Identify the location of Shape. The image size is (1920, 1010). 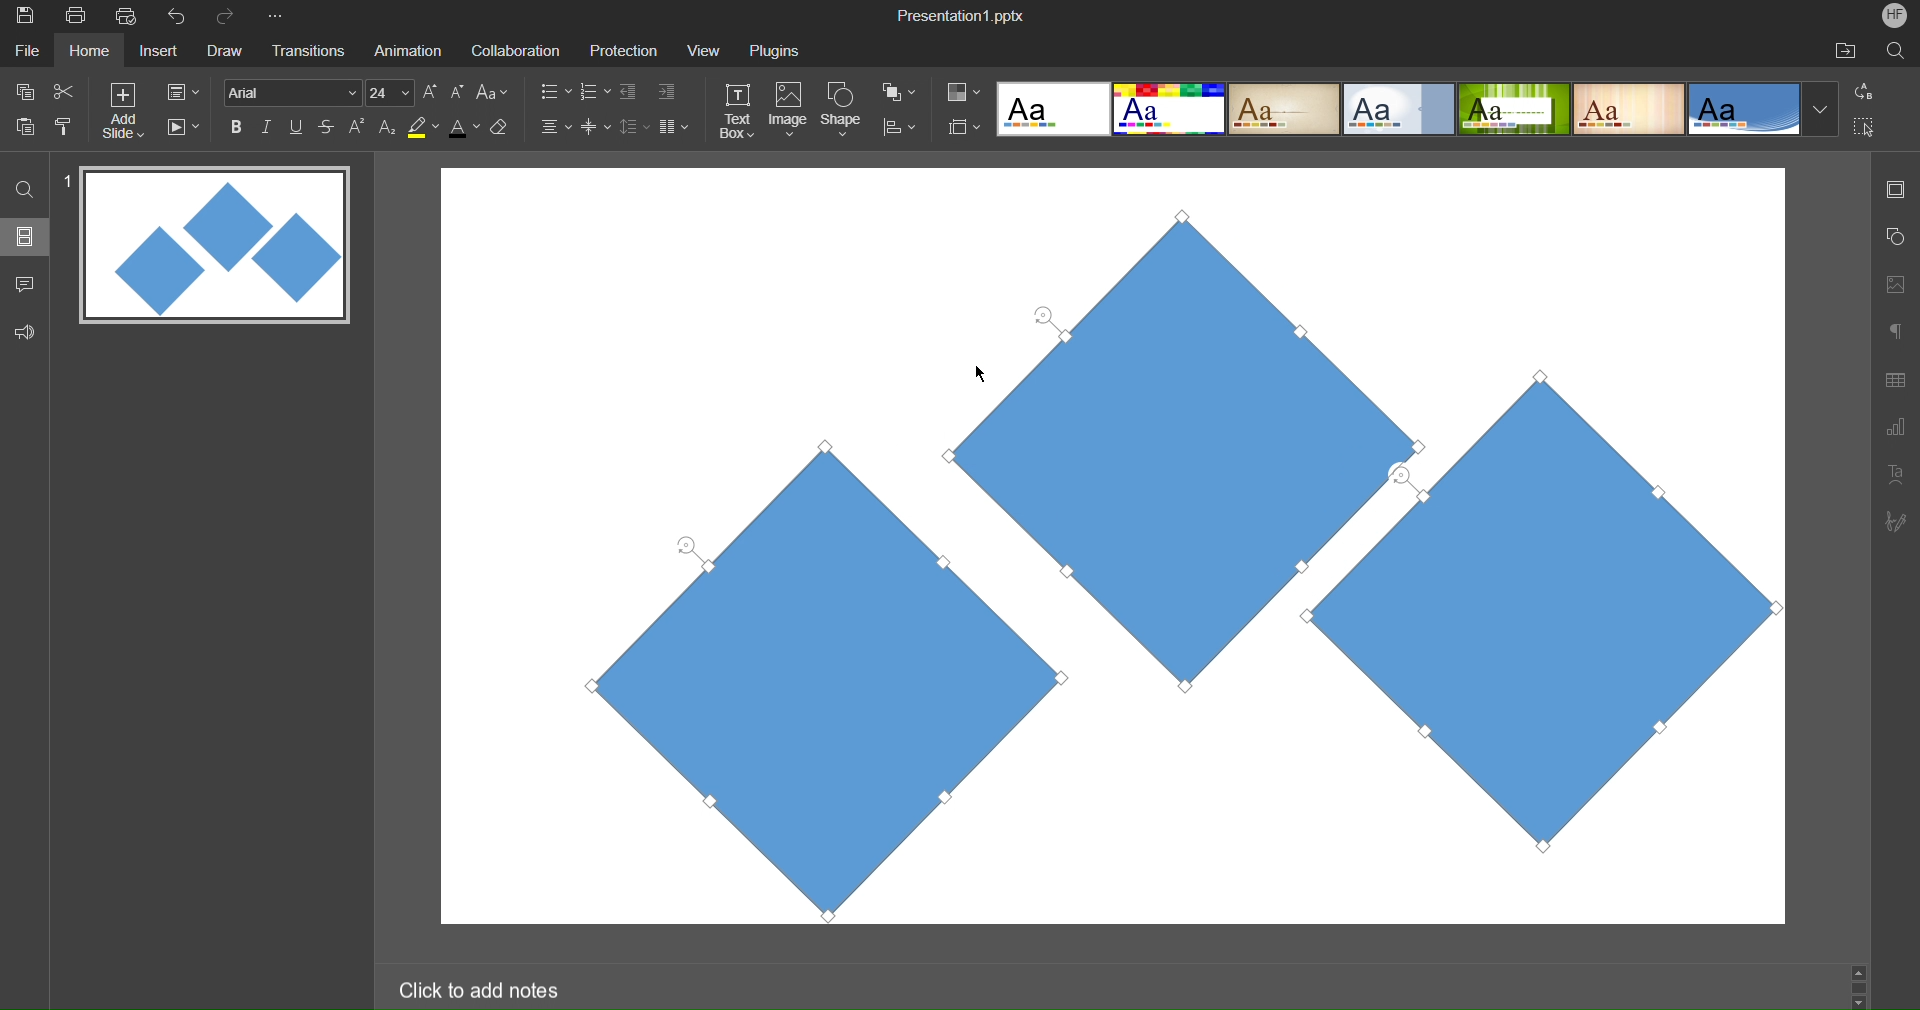
(843, 112).